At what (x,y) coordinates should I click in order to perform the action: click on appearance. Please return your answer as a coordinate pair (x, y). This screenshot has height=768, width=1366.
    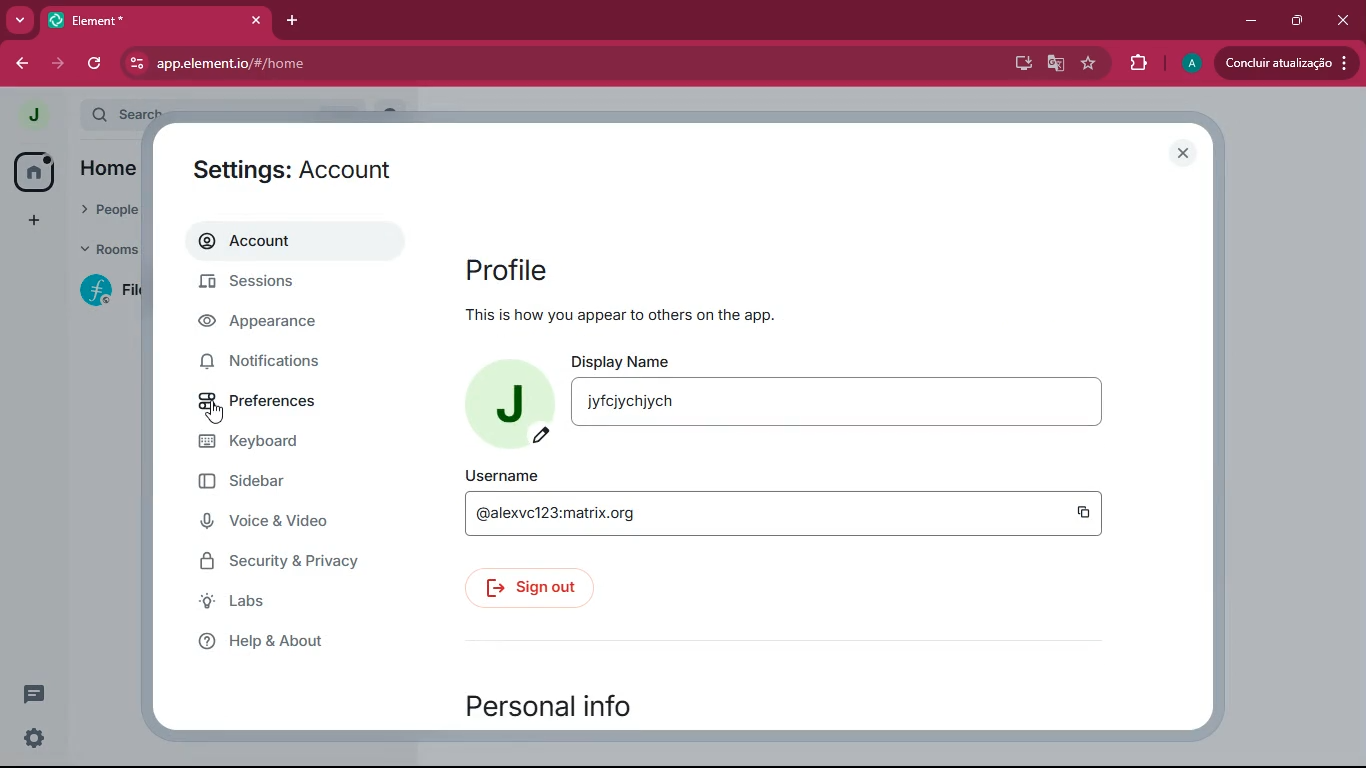
    Looking at the image, I should click on (271, 321).